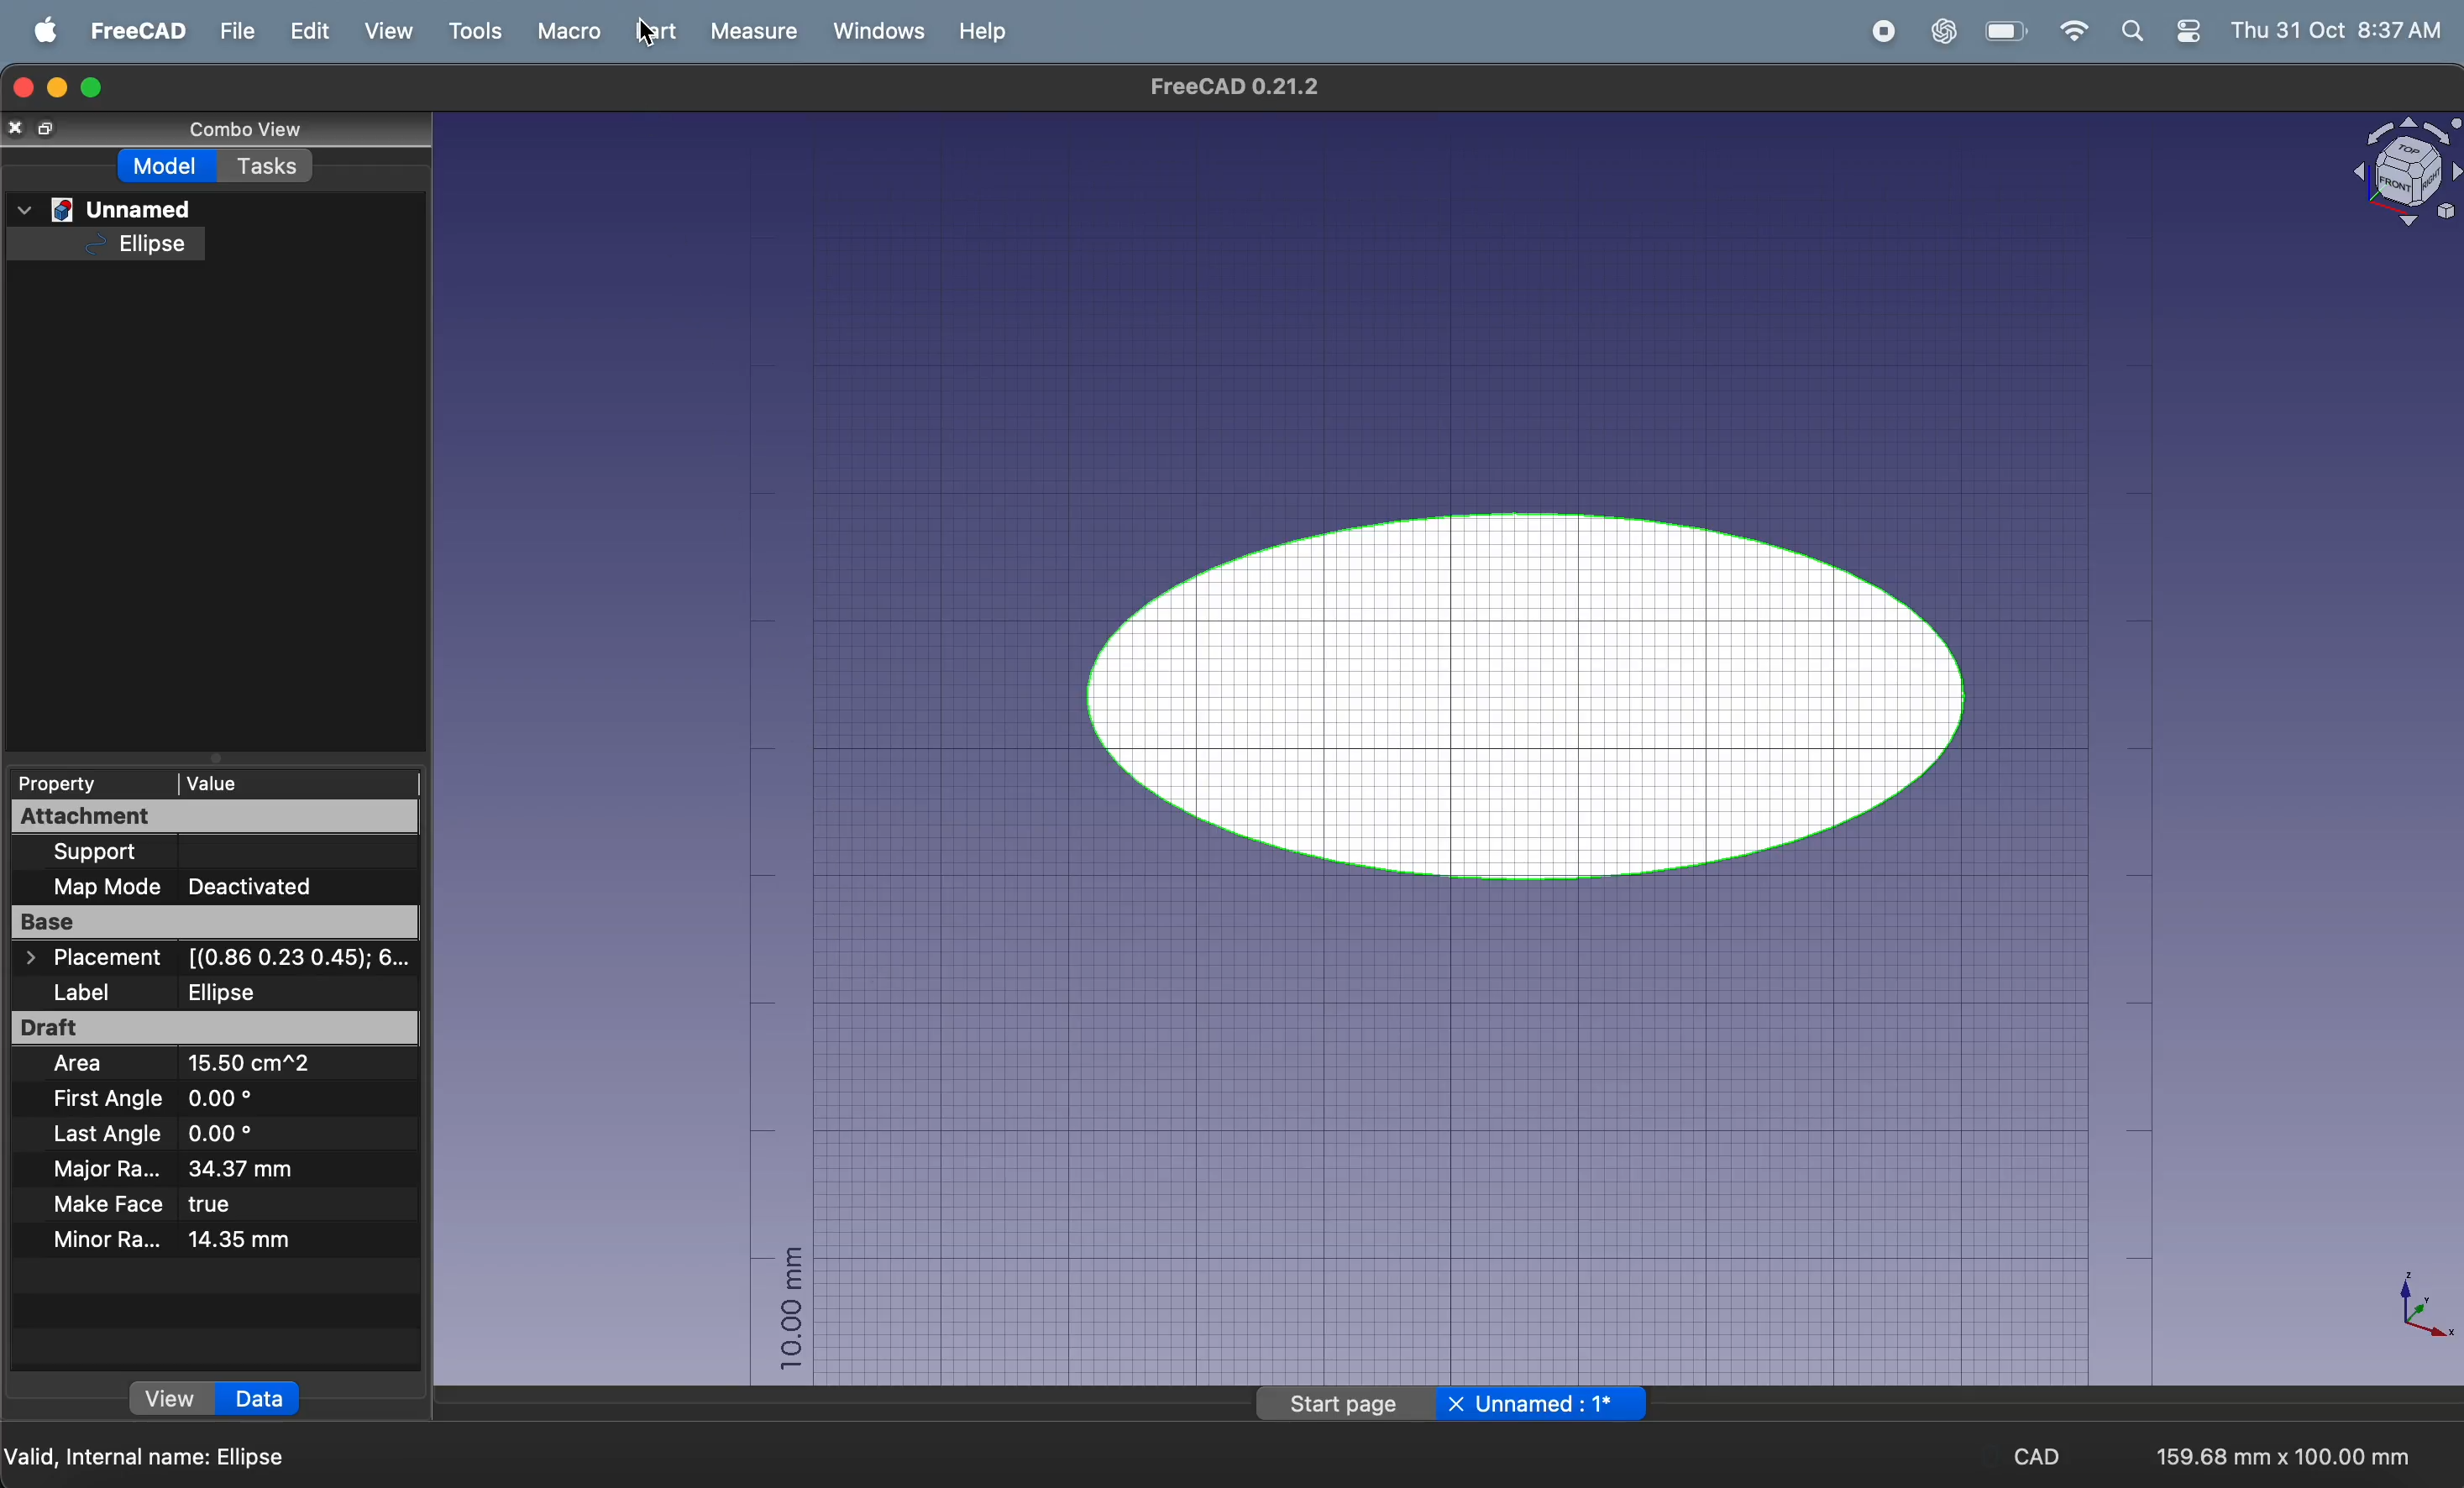 This screenshot has height=1488, width=2464. What do you see at coordinates (290, 779) in the screenshot?
I see `value` at bounding box center [290, 779].